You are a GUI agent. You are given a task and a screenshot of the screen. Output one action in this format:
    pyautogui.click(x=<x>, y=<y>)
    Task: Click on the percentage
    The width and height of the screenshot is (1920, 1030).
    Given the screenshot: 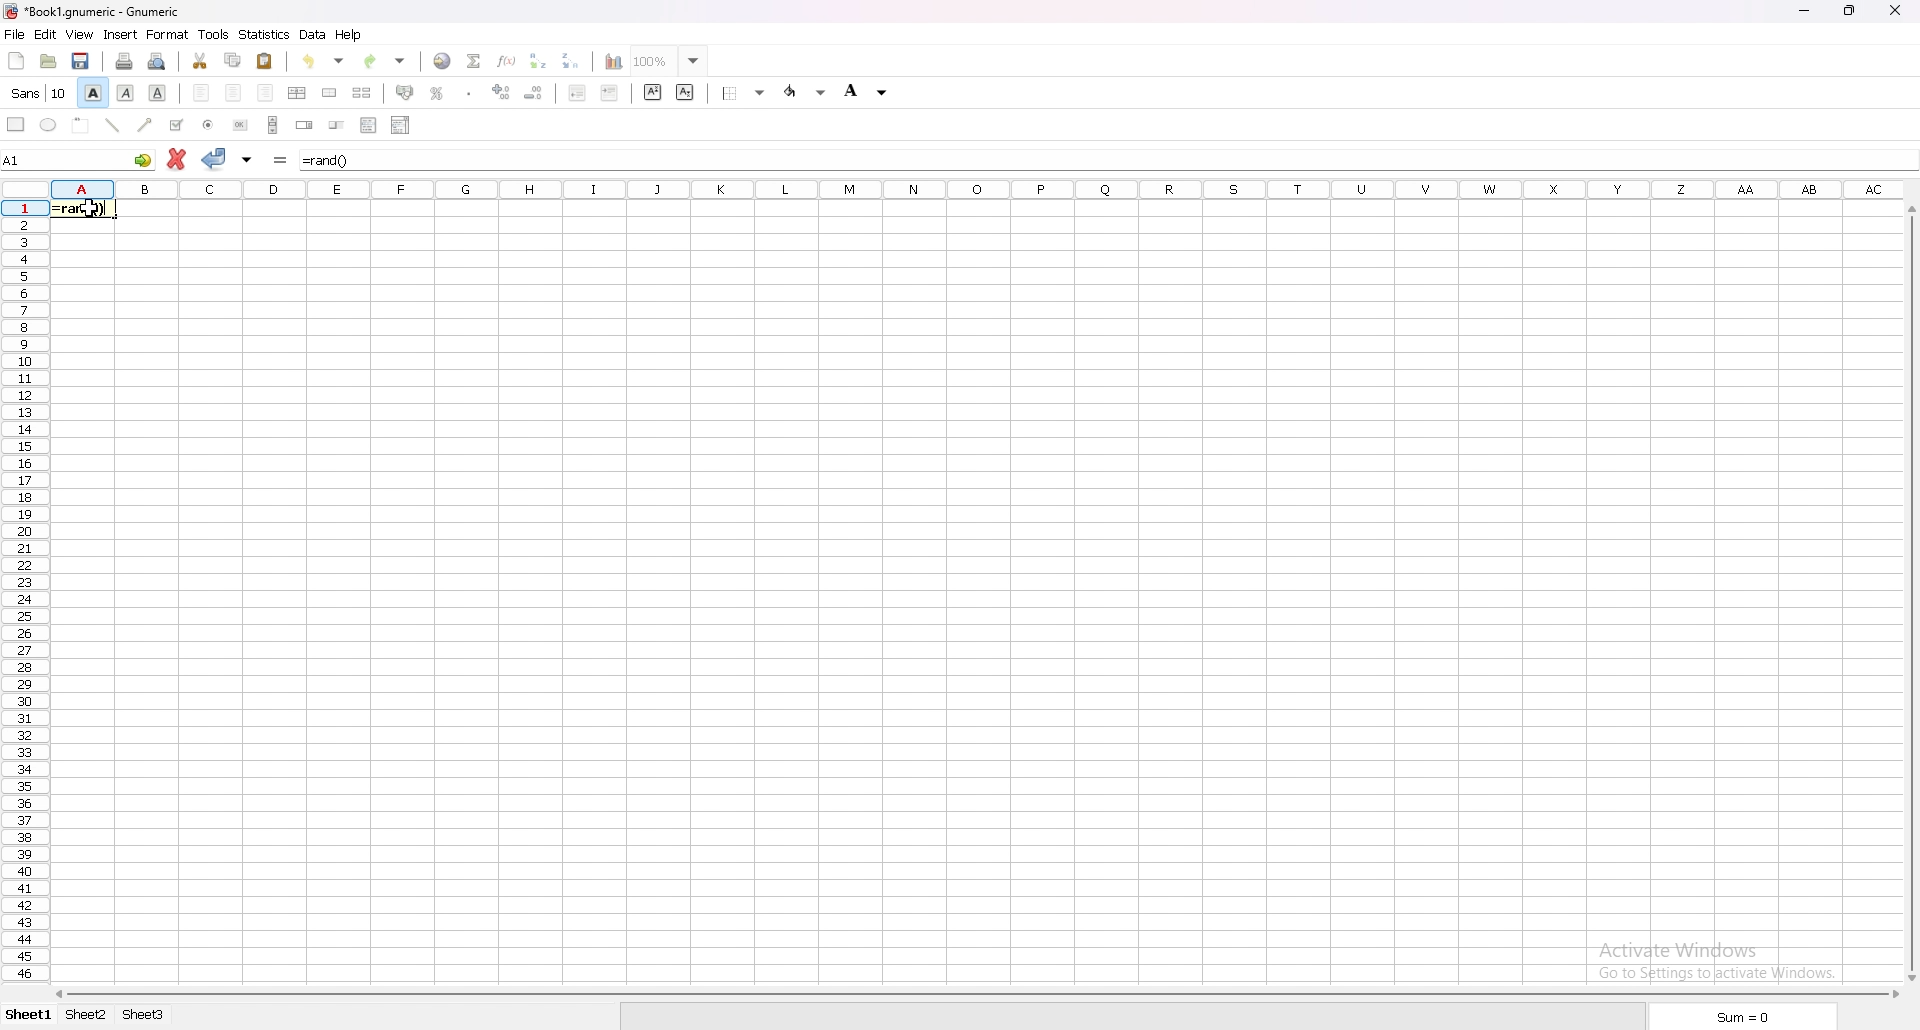 What is the action you would take?
    pyautogui.click(x=437, y=93)
    